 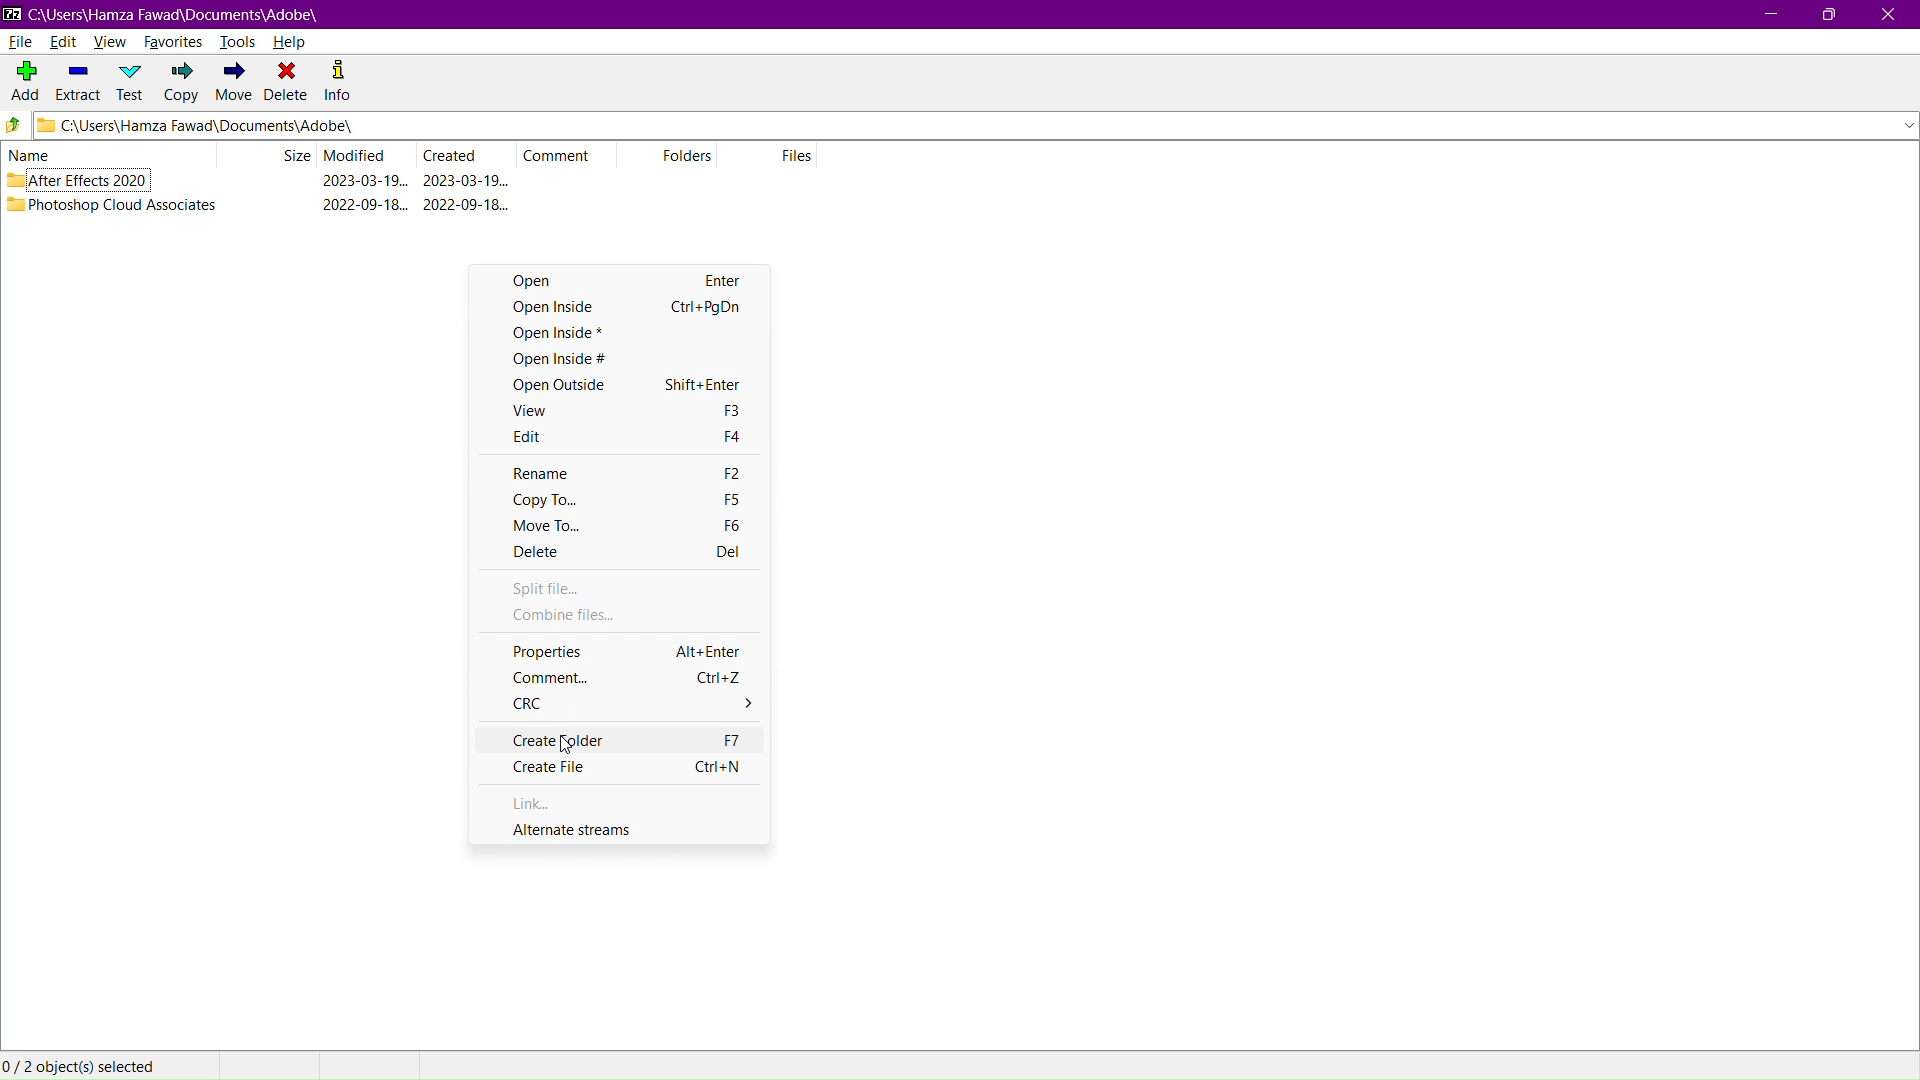 I want to click on Folders, so click(x=676, y=157).